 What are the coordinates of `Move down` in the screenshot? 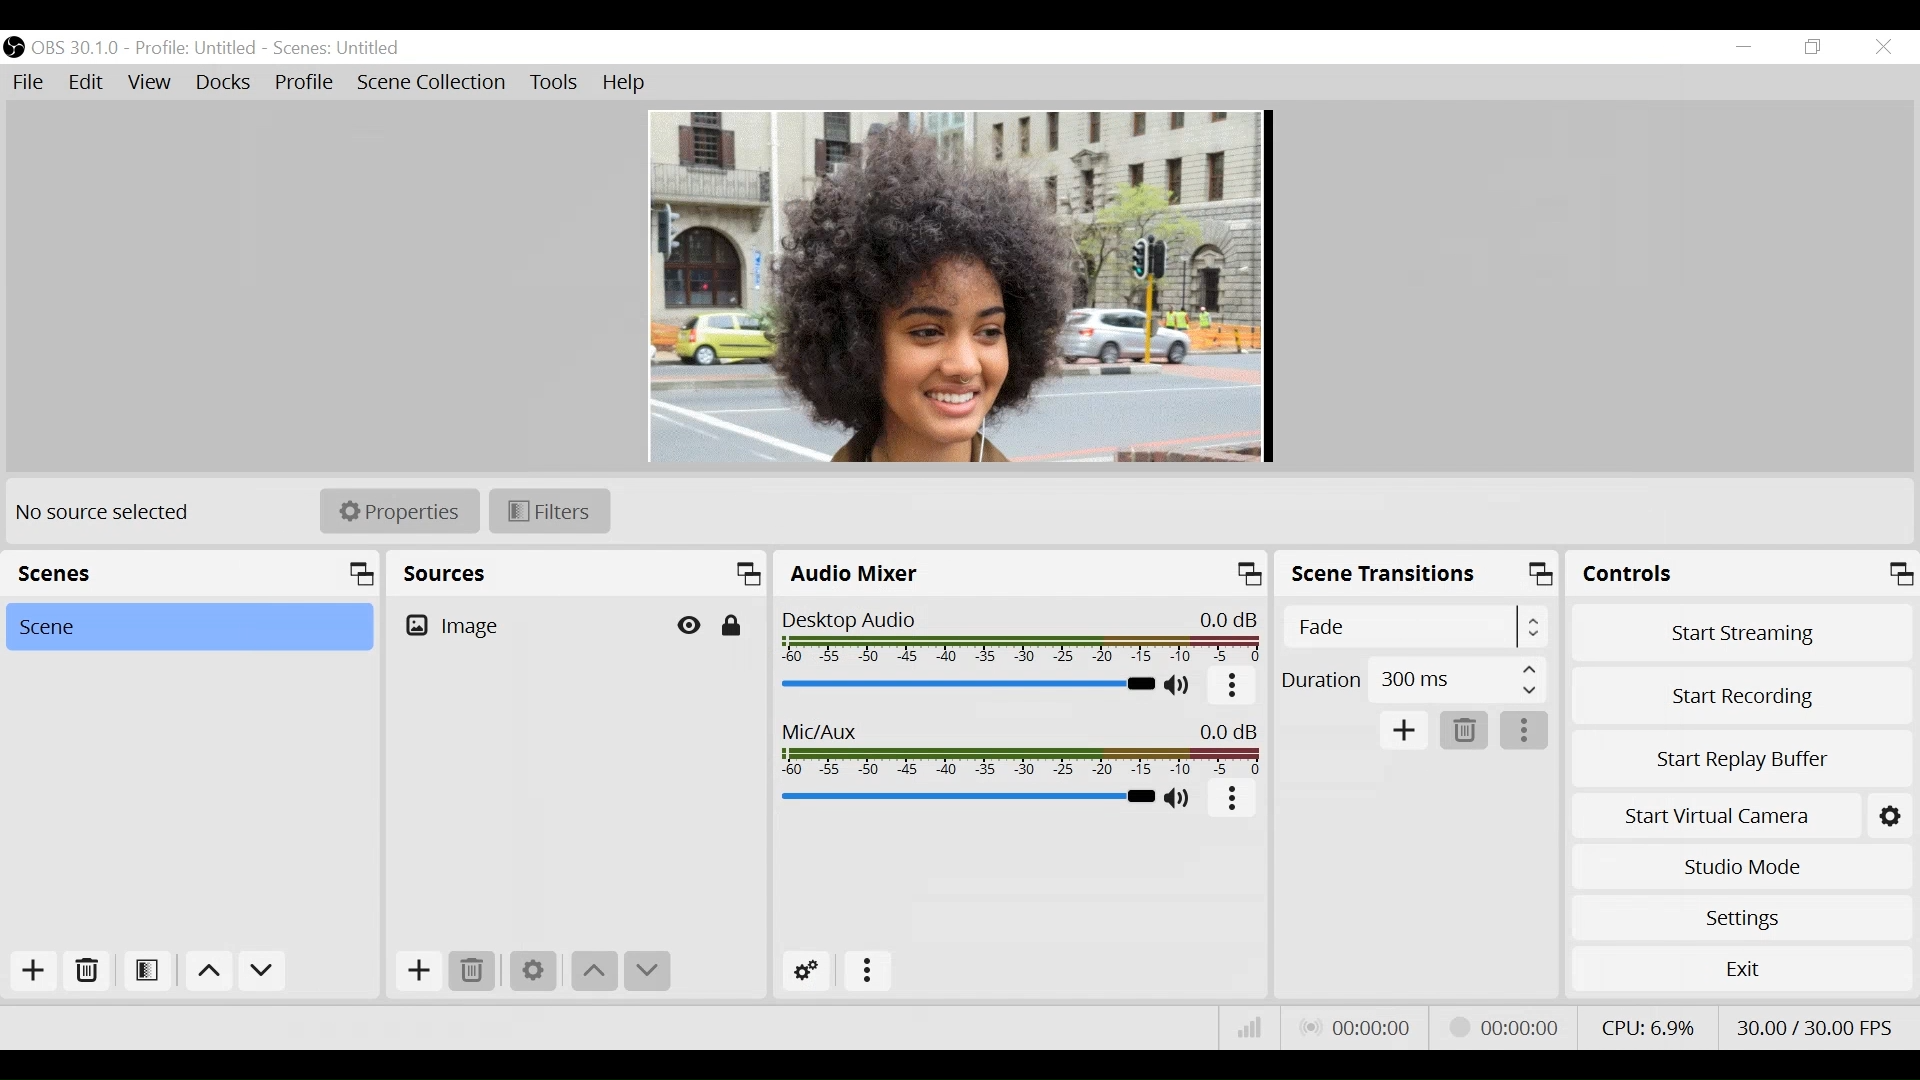 It's located at (646, 970).